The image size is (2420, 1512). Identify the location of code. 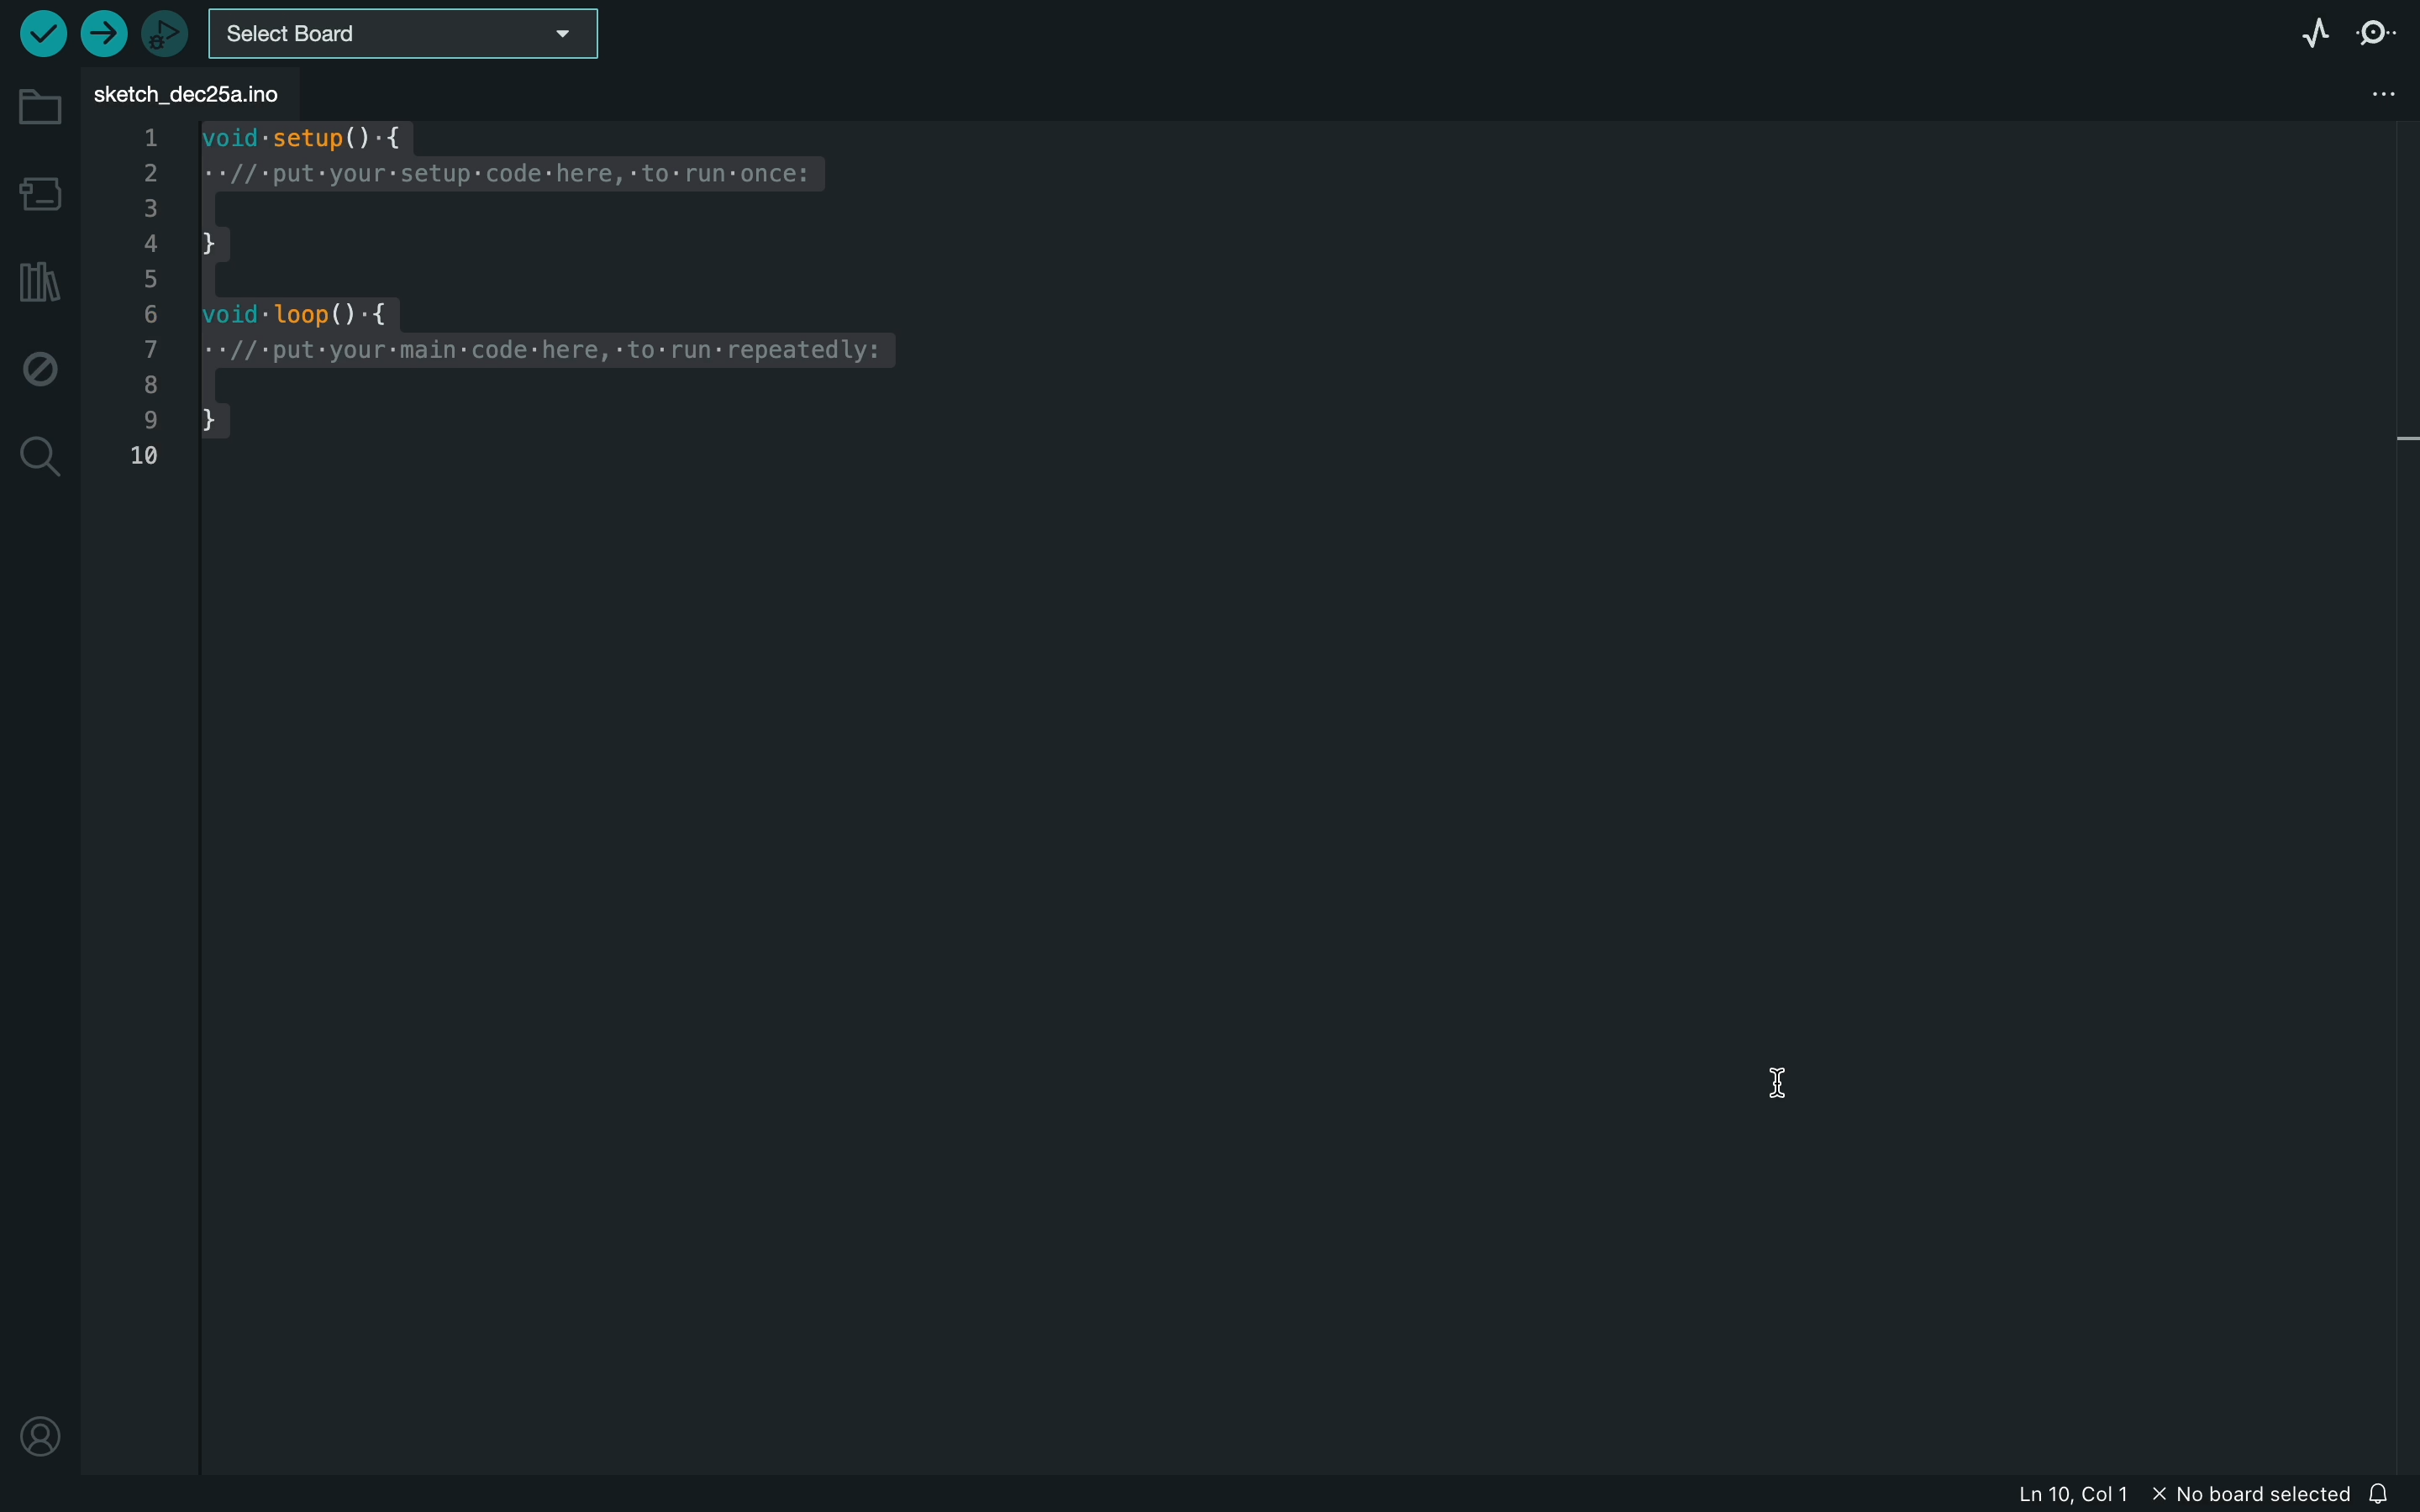
(574, 287).